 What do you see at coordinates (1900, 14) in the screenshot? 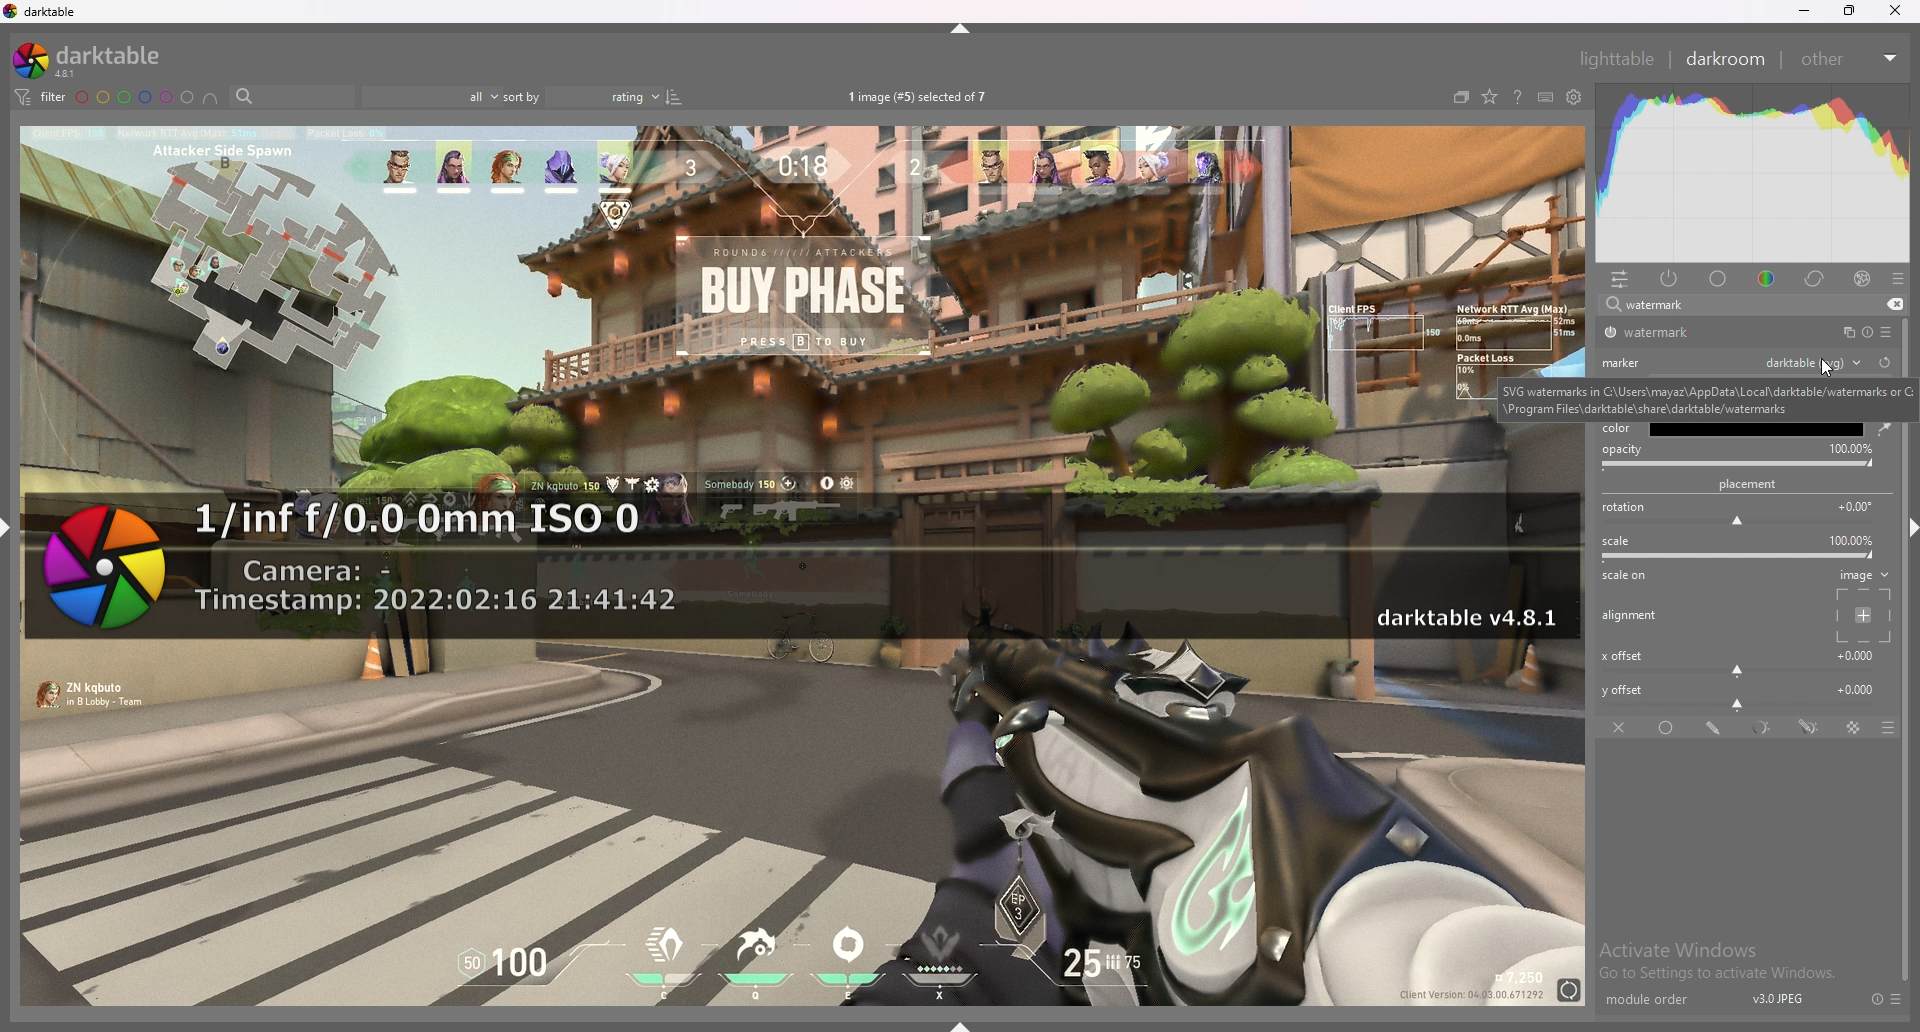
I see `Close` at bounding box center [1900, 14].